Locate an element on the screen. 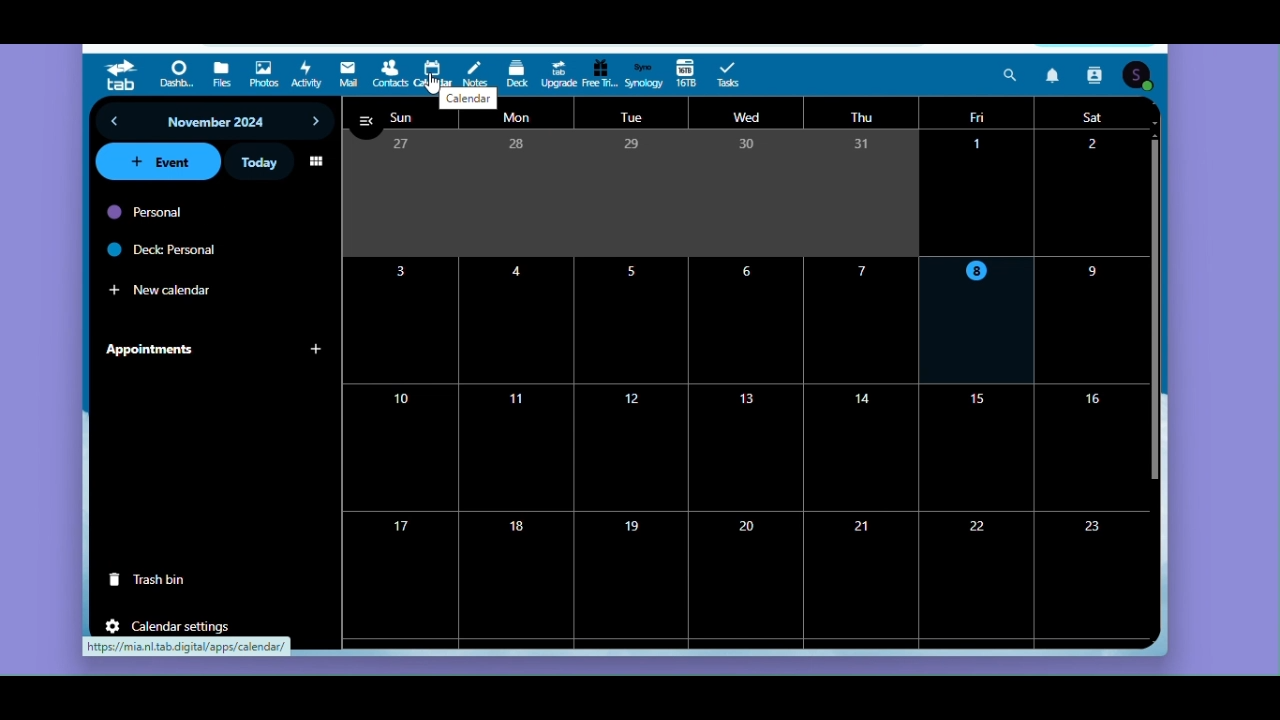  Calendar : days of the month is located at coordinates (736, 388).